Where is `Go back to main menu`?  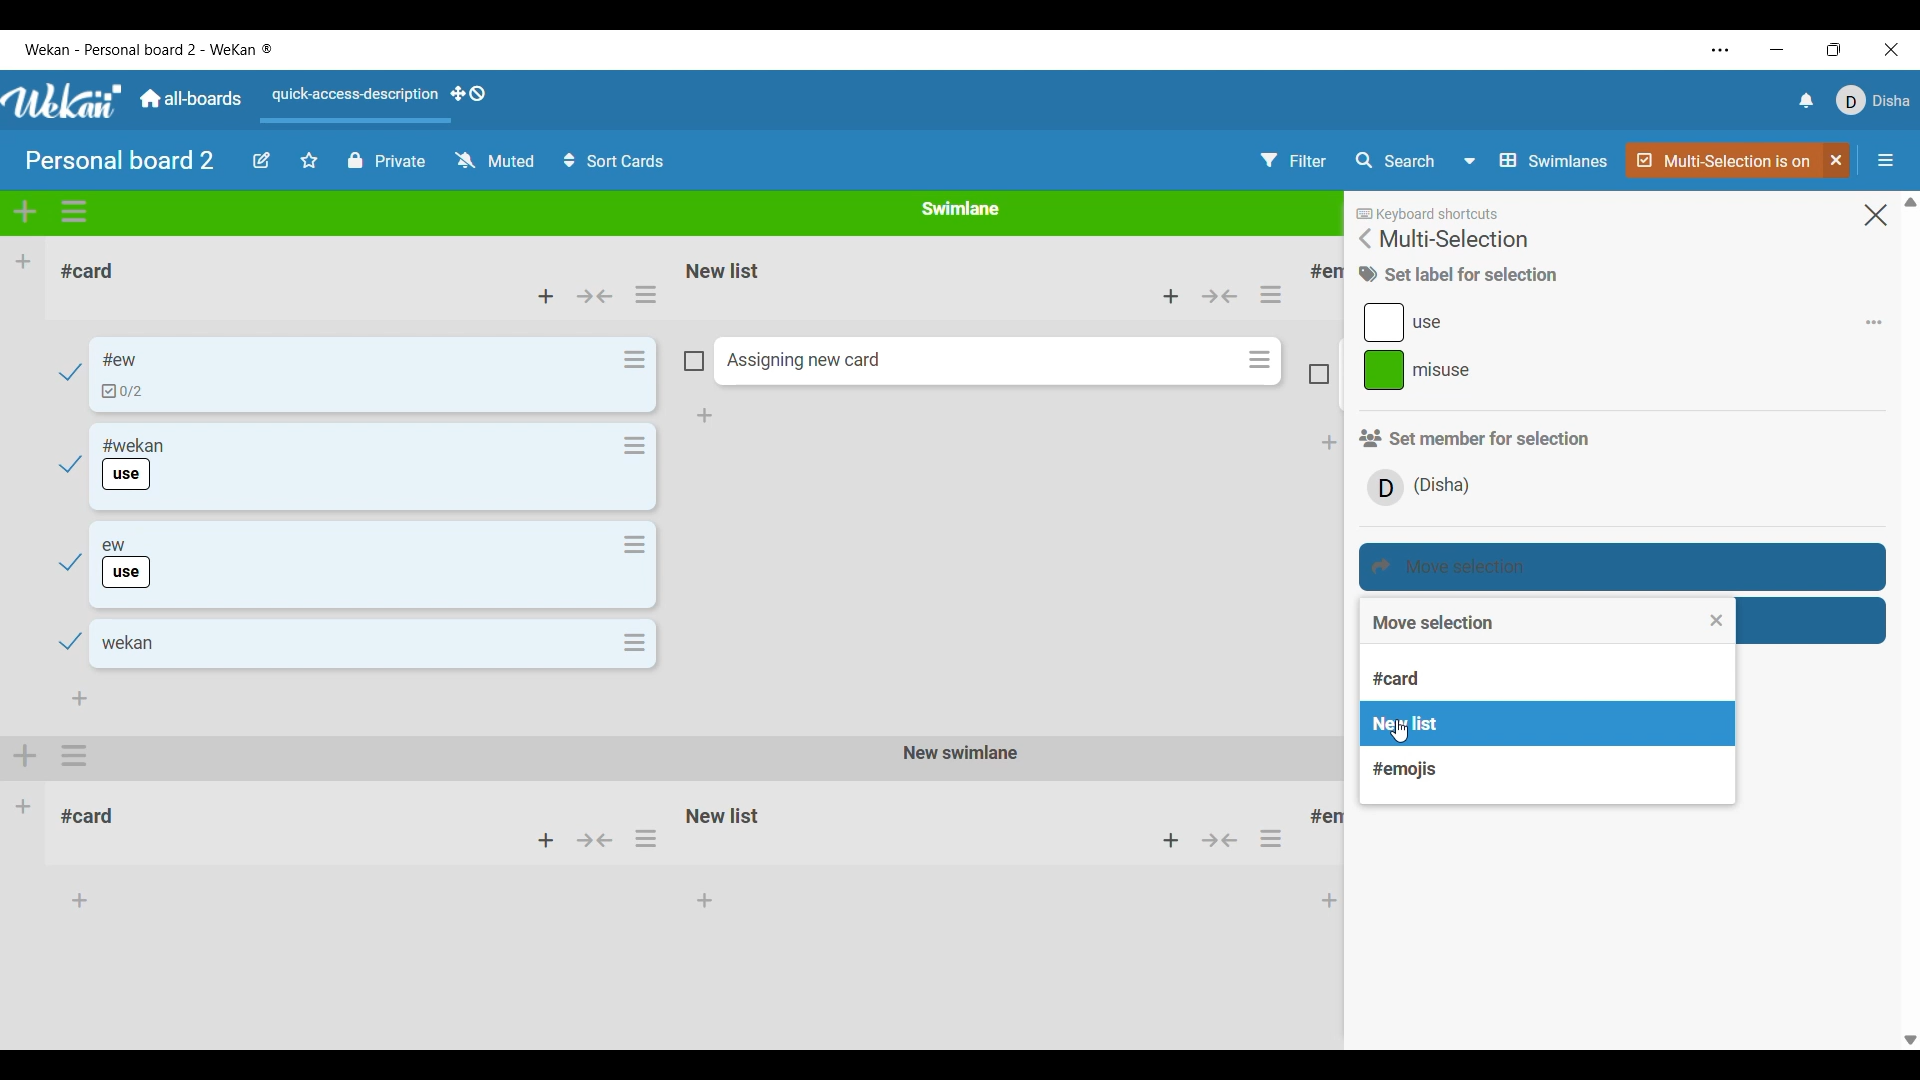
Go back to main menu is located at coordinates (1366, 238).